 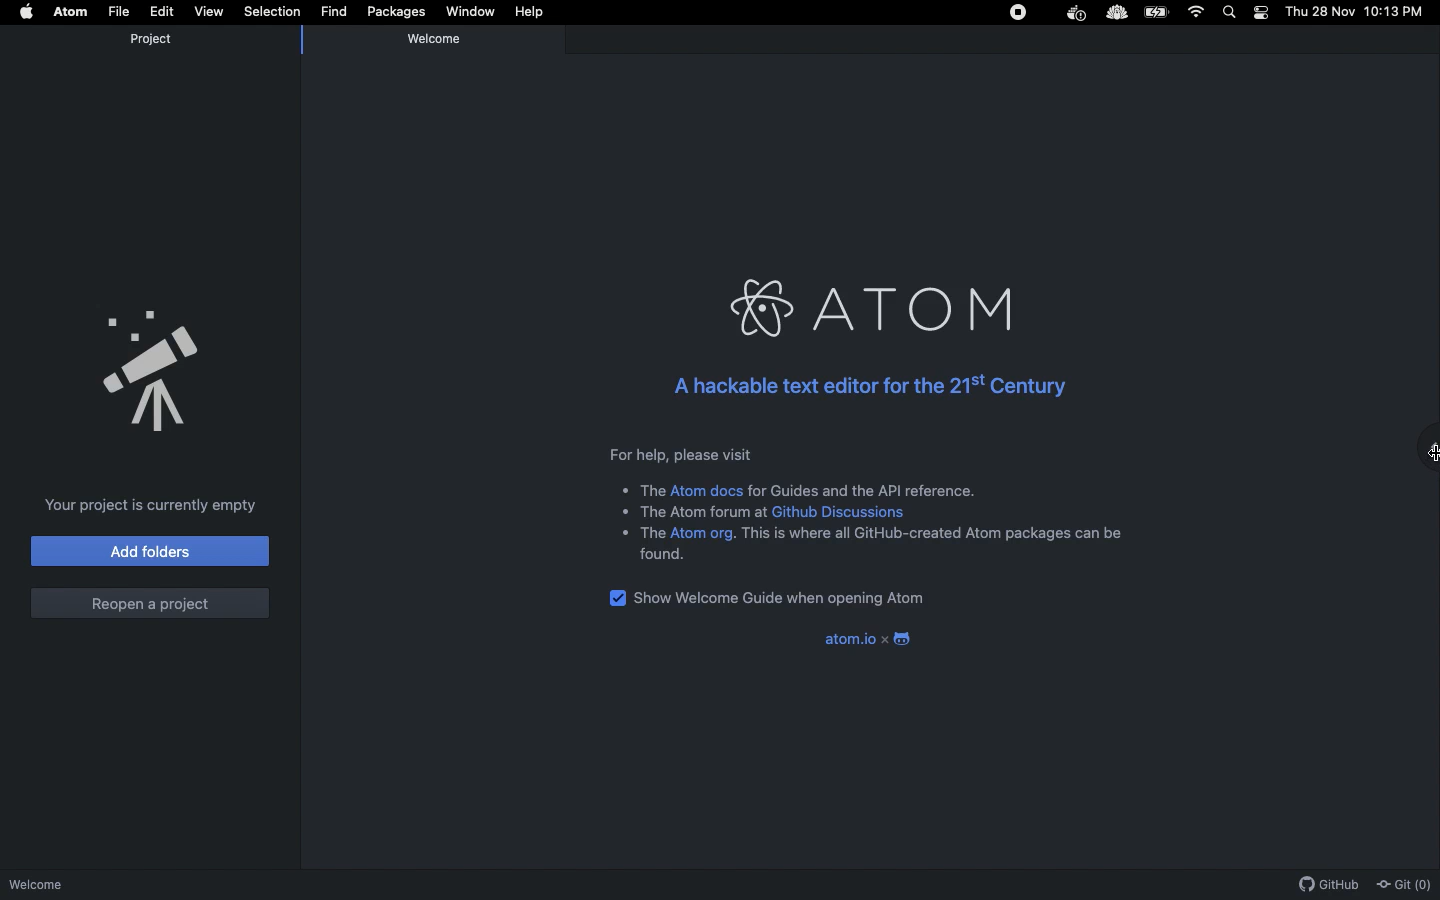 What do you see at coordinates (1078, 14) in the screenshot?
I see `Docker Extension` at bounding box center [1078, 14].